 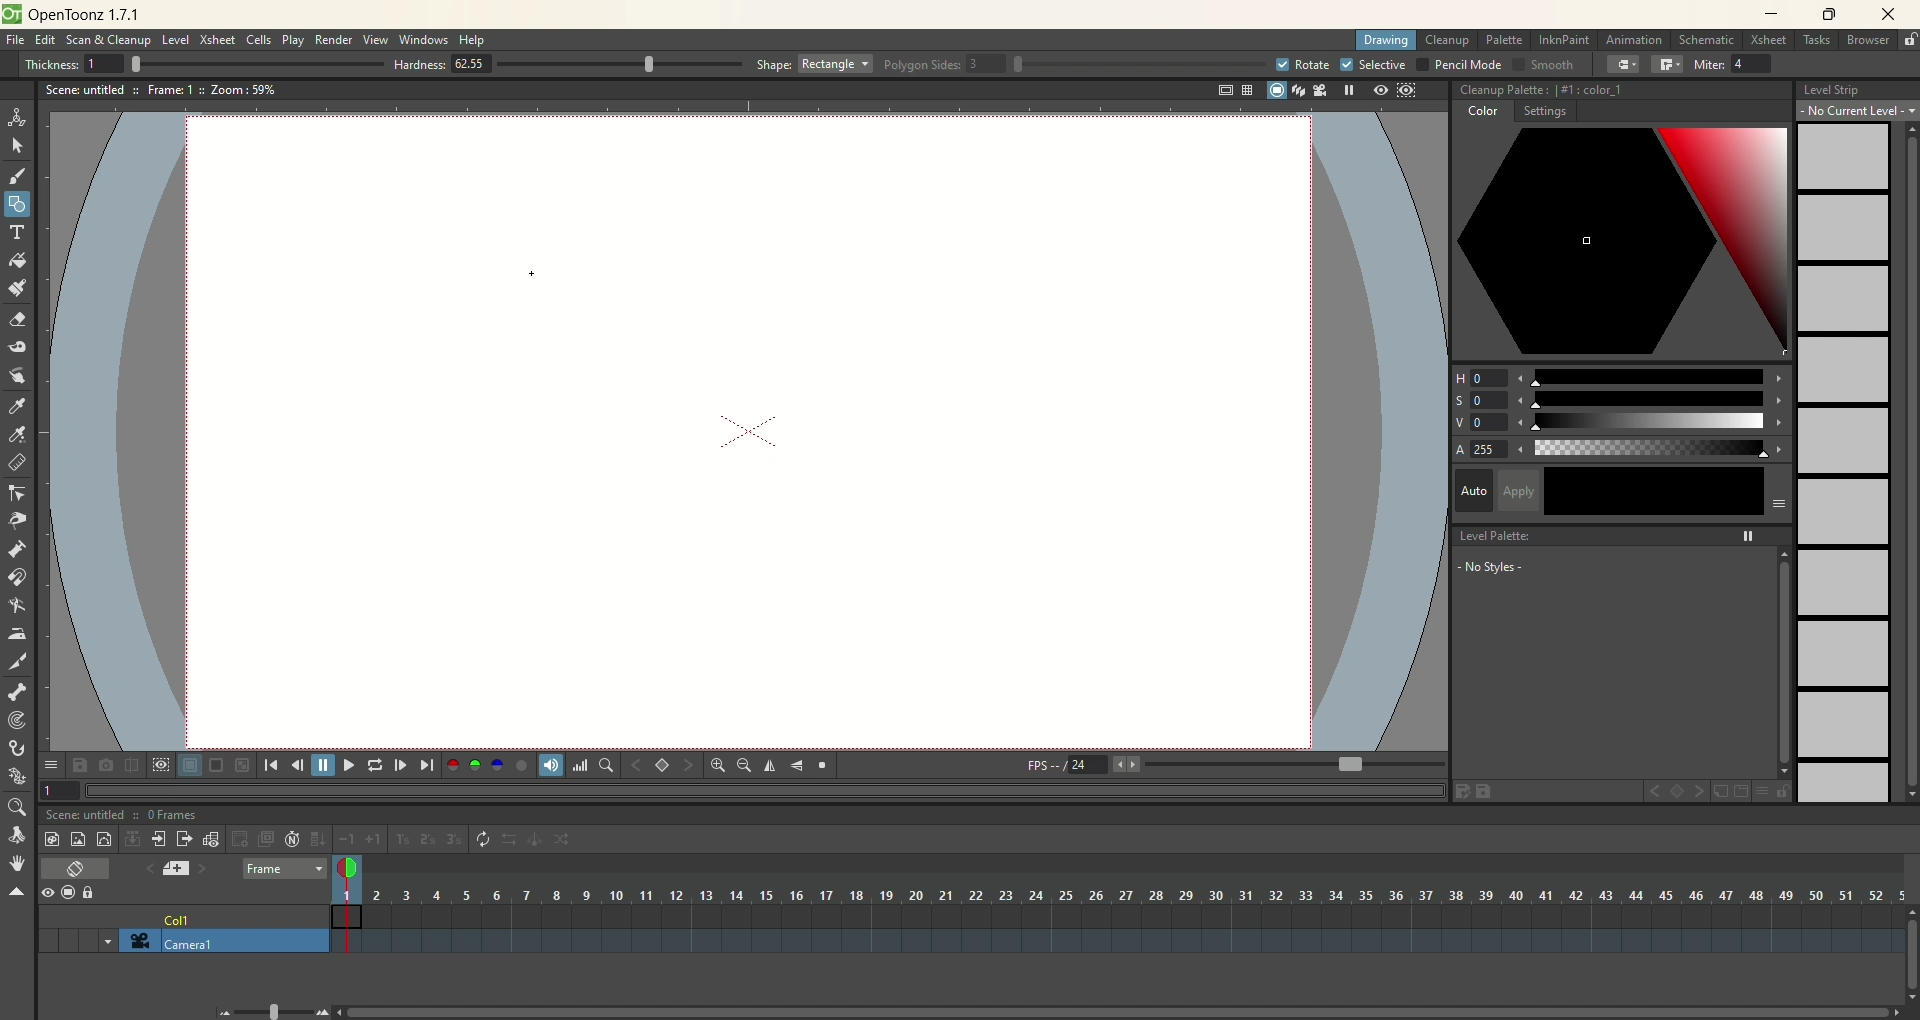 I want to click on pencil mode, so click(x=1458, y=64).